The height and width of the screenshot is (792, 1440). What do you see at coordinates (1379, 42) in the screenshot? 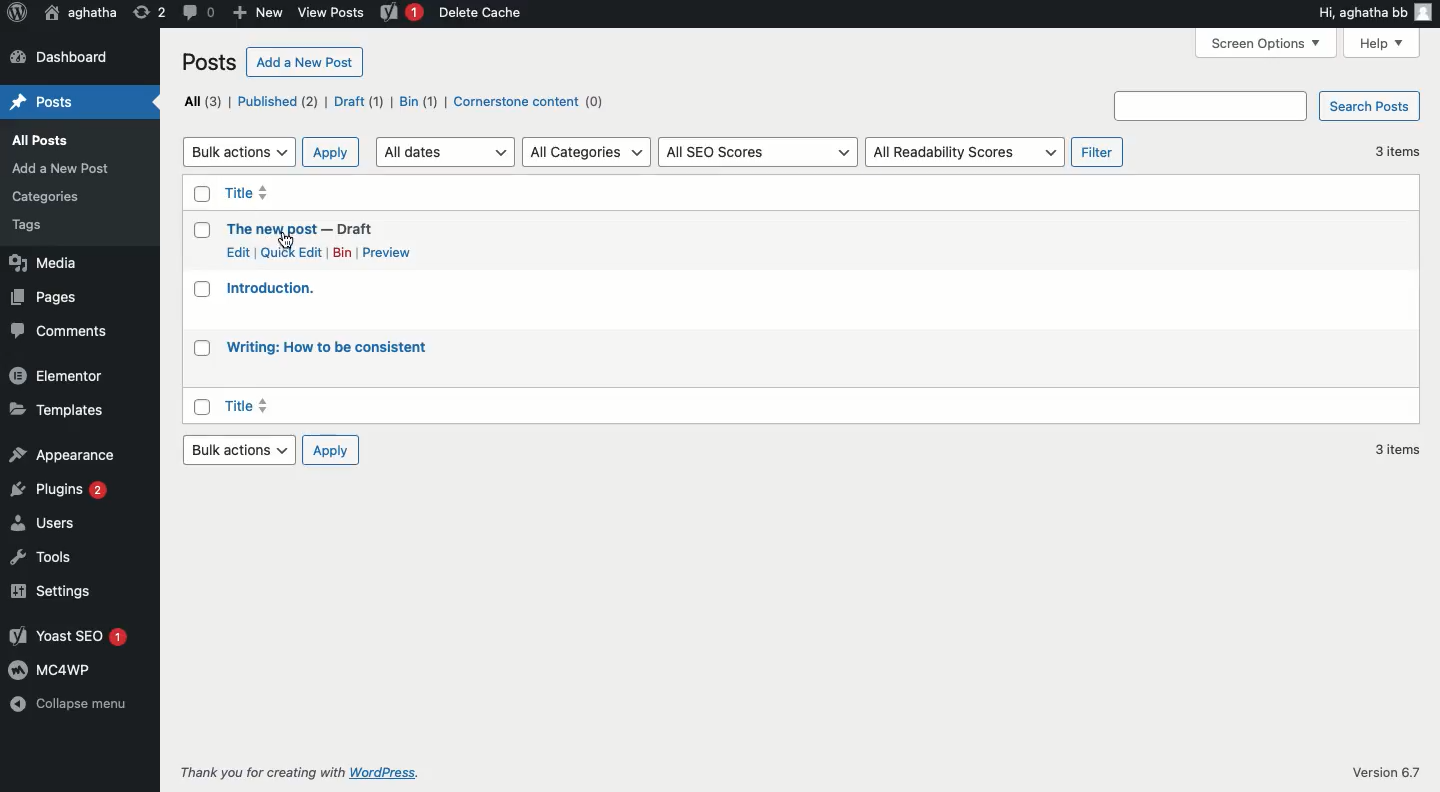
I see `Help` at bounding box center [1379, 42].